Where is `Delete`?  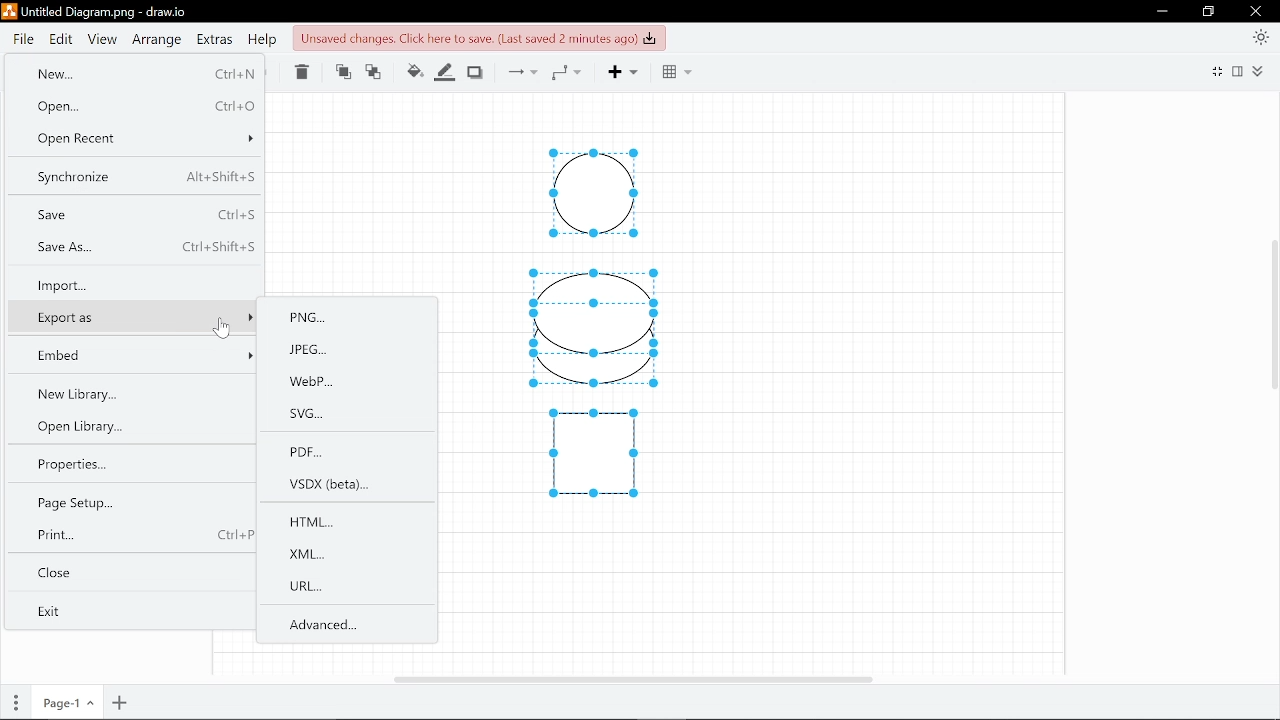
Delete is located at coordinates (300, 73).